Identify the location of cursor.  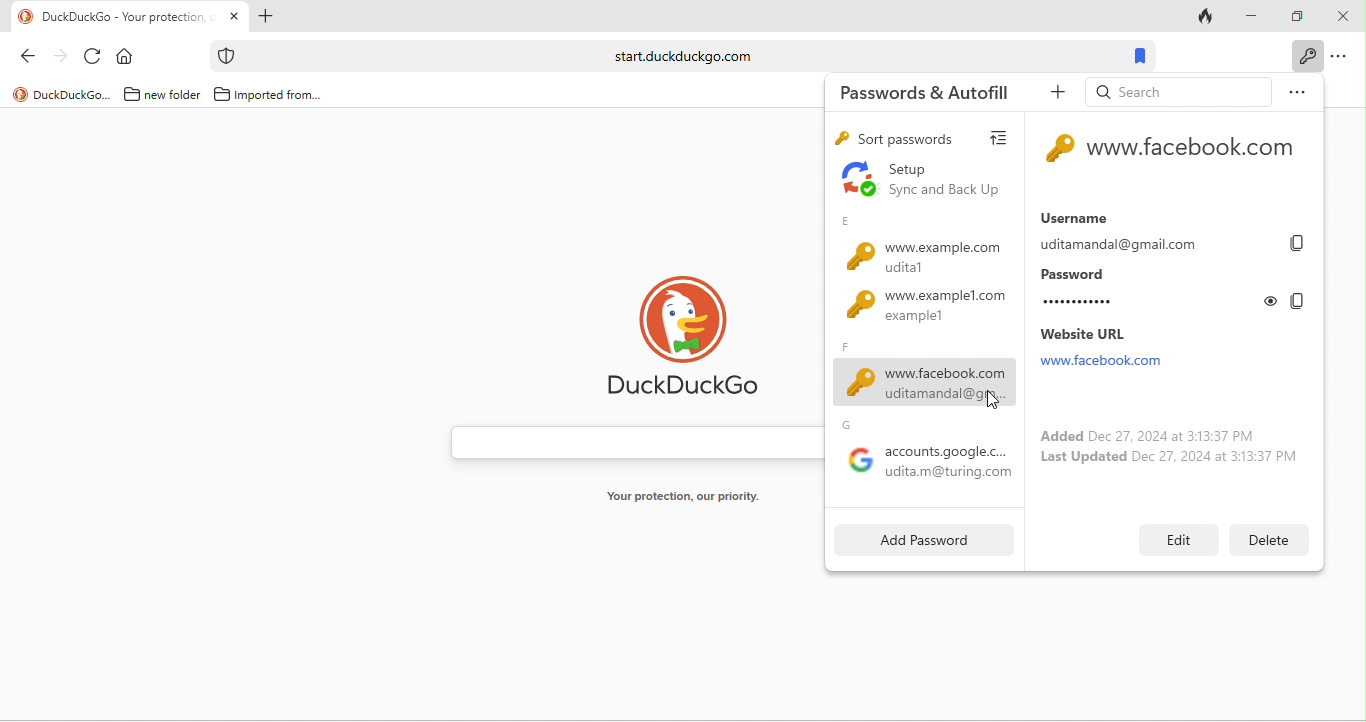
(987, 399).